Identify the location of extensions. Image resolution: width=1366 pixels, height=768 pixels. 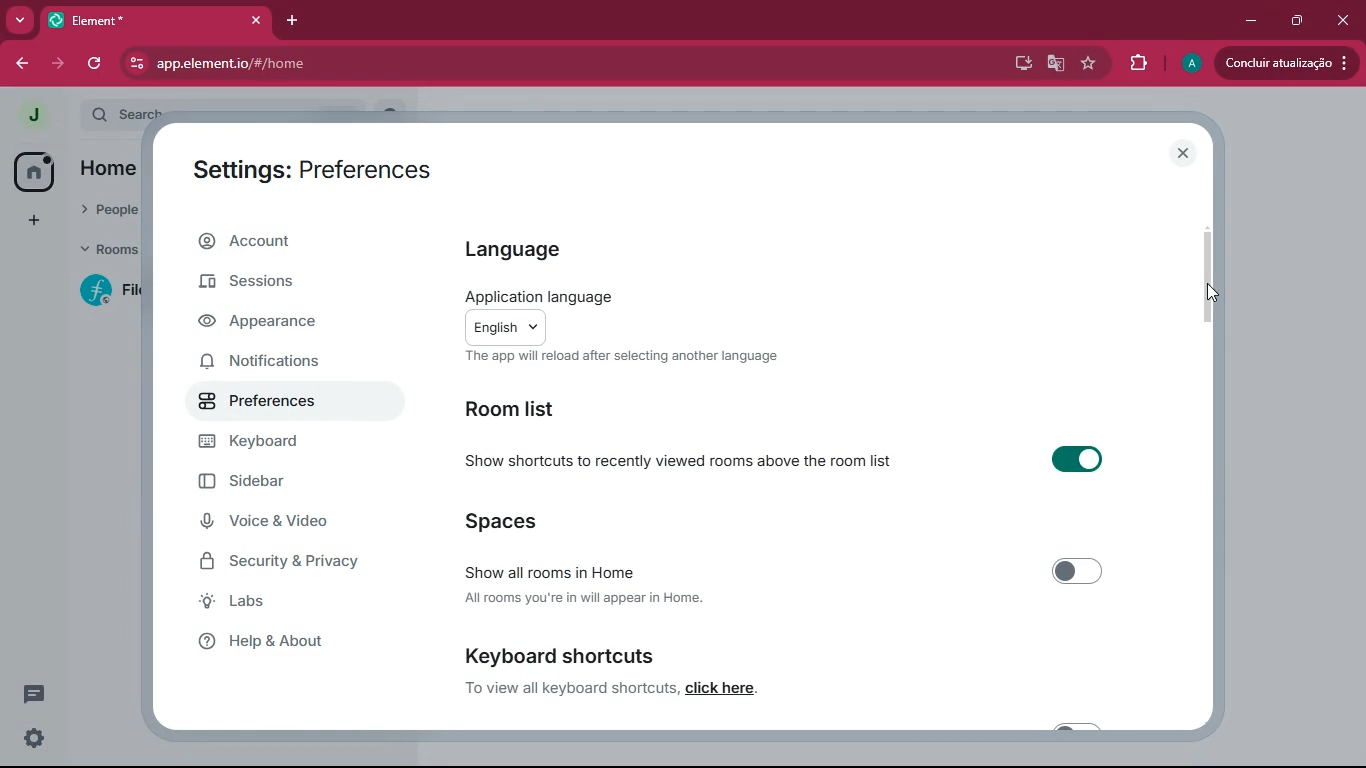
(1138, 63).